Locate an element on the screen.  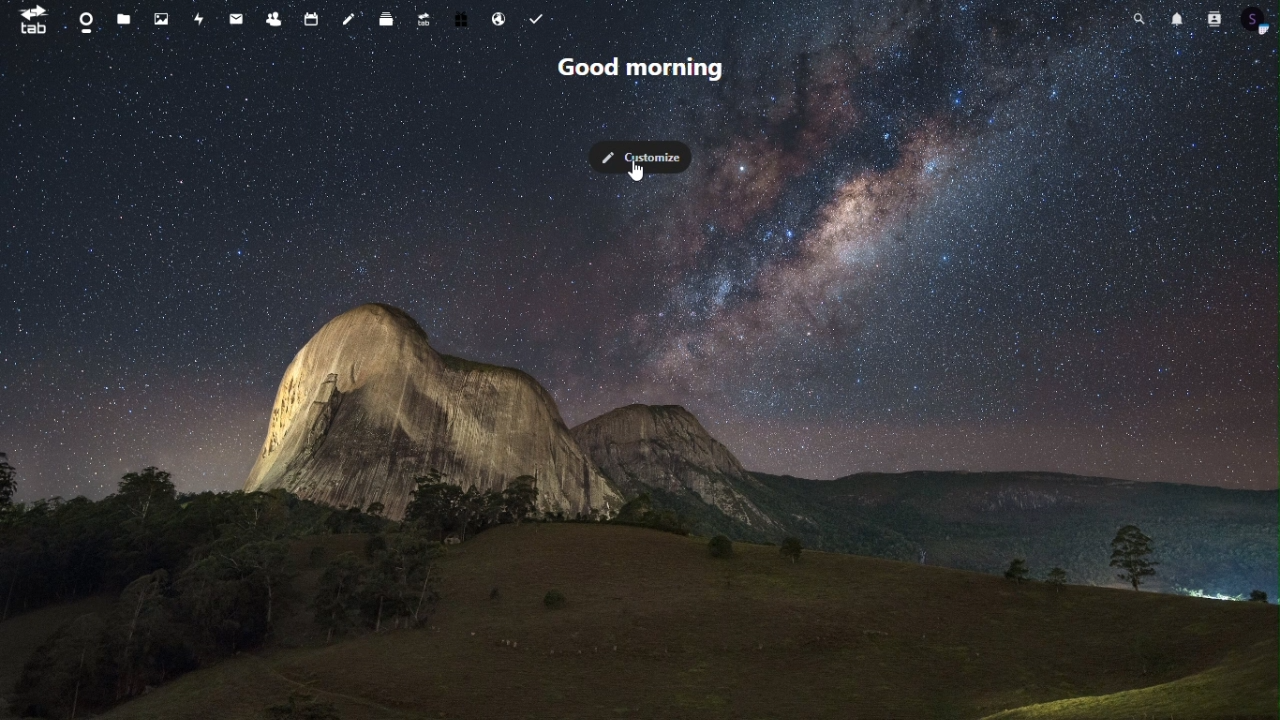
good morning is located at coordinates (644, 68).